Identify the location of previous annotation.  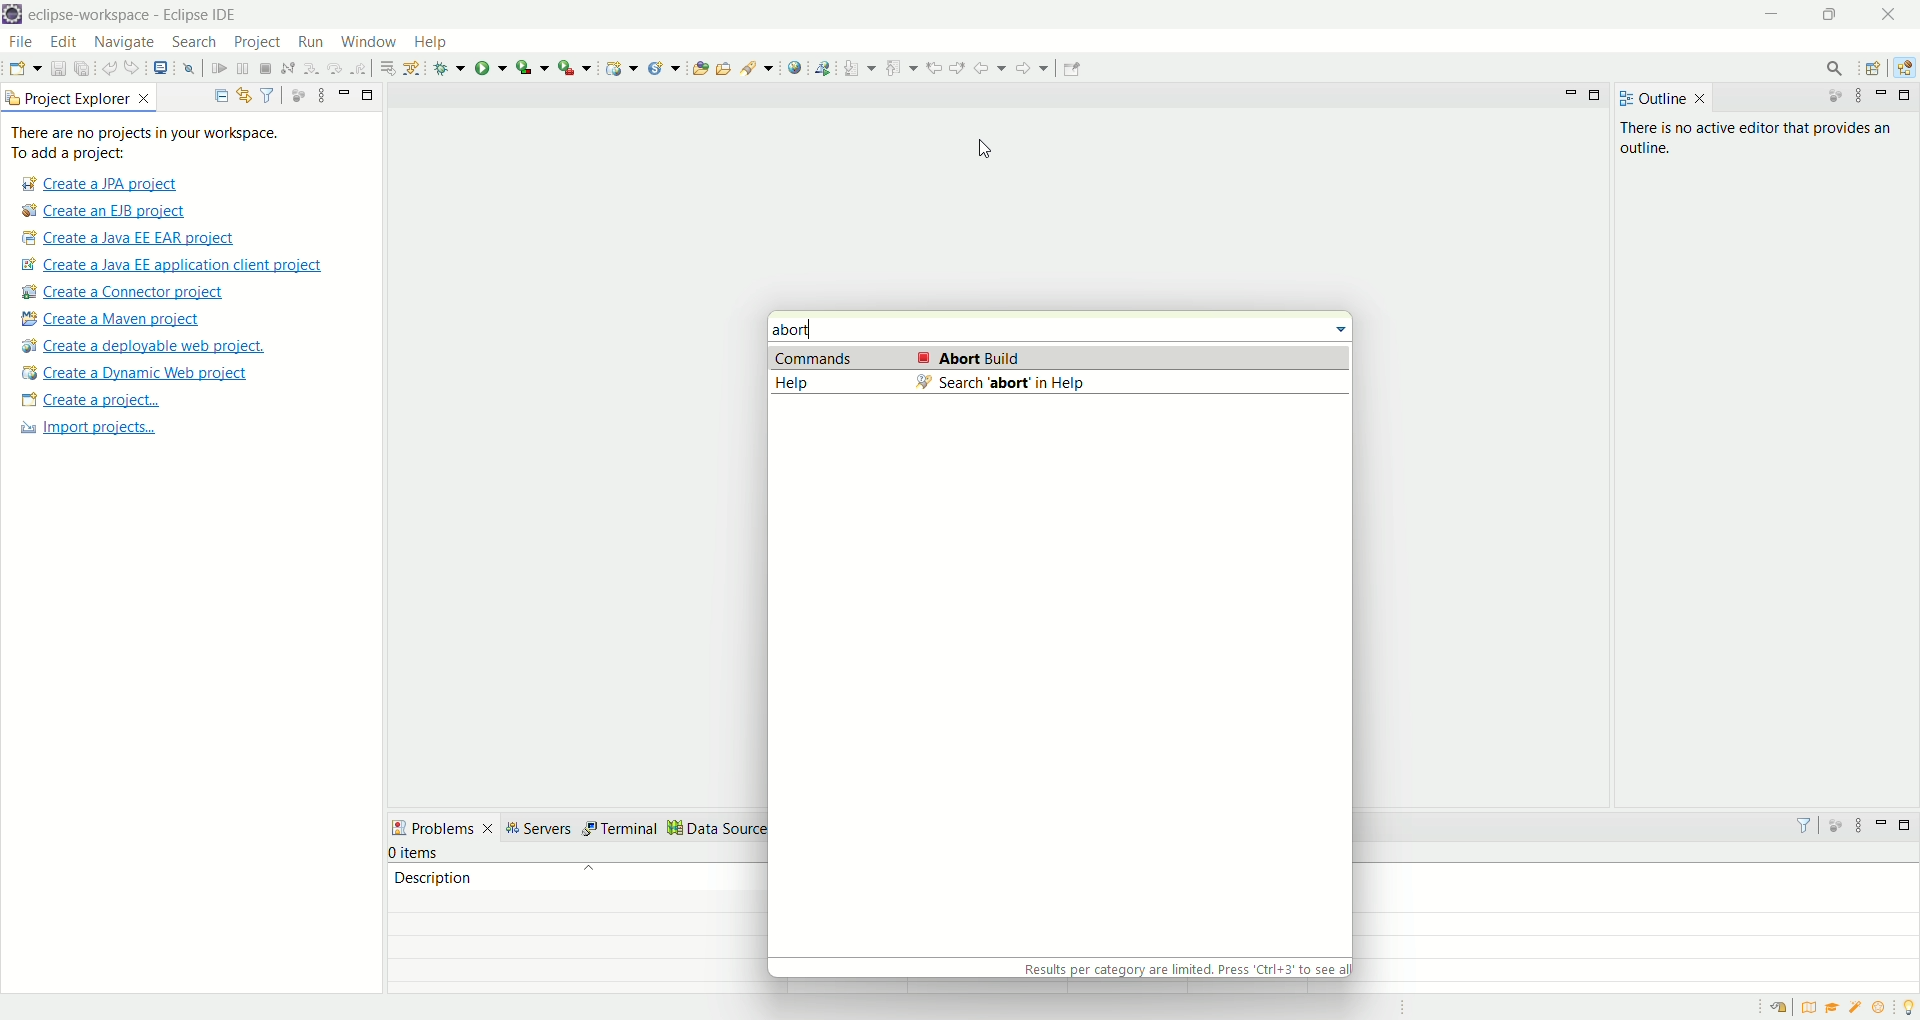
(897, 68).